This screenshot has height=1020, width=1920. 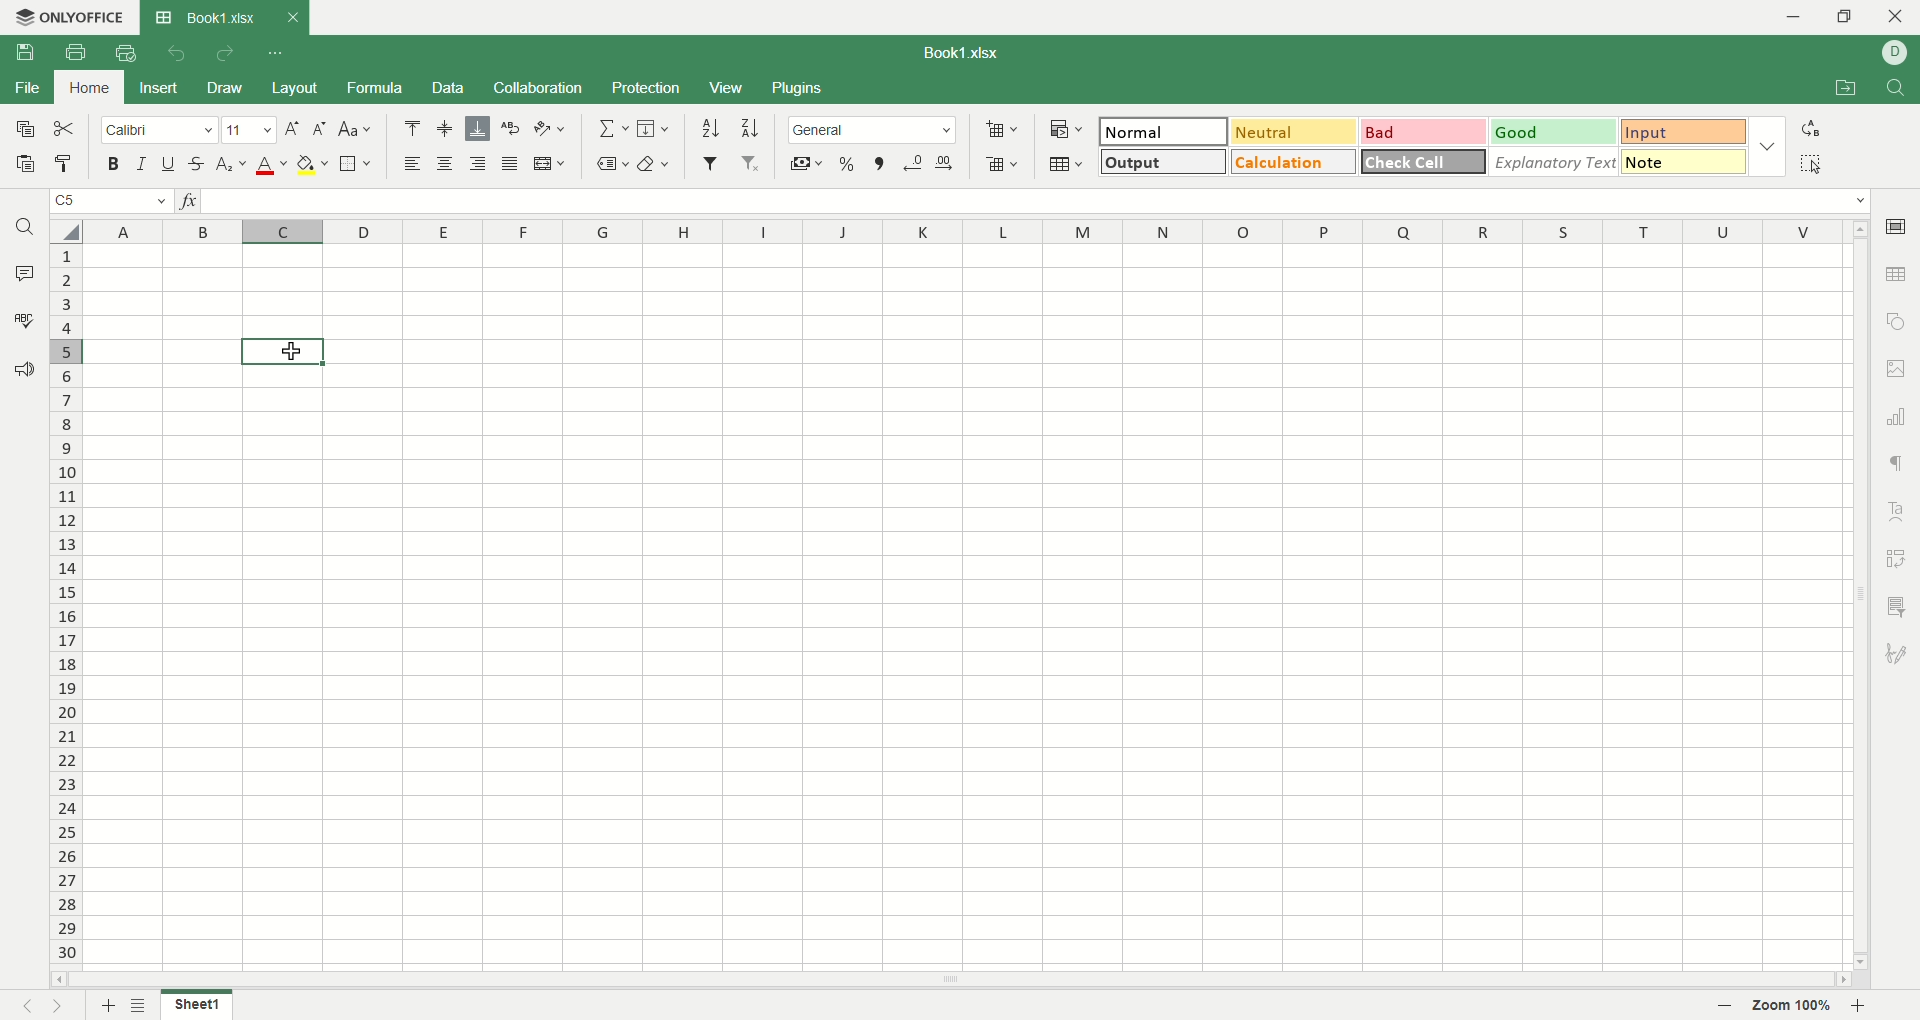 I want to click on copy, so click(x=23, y=133).